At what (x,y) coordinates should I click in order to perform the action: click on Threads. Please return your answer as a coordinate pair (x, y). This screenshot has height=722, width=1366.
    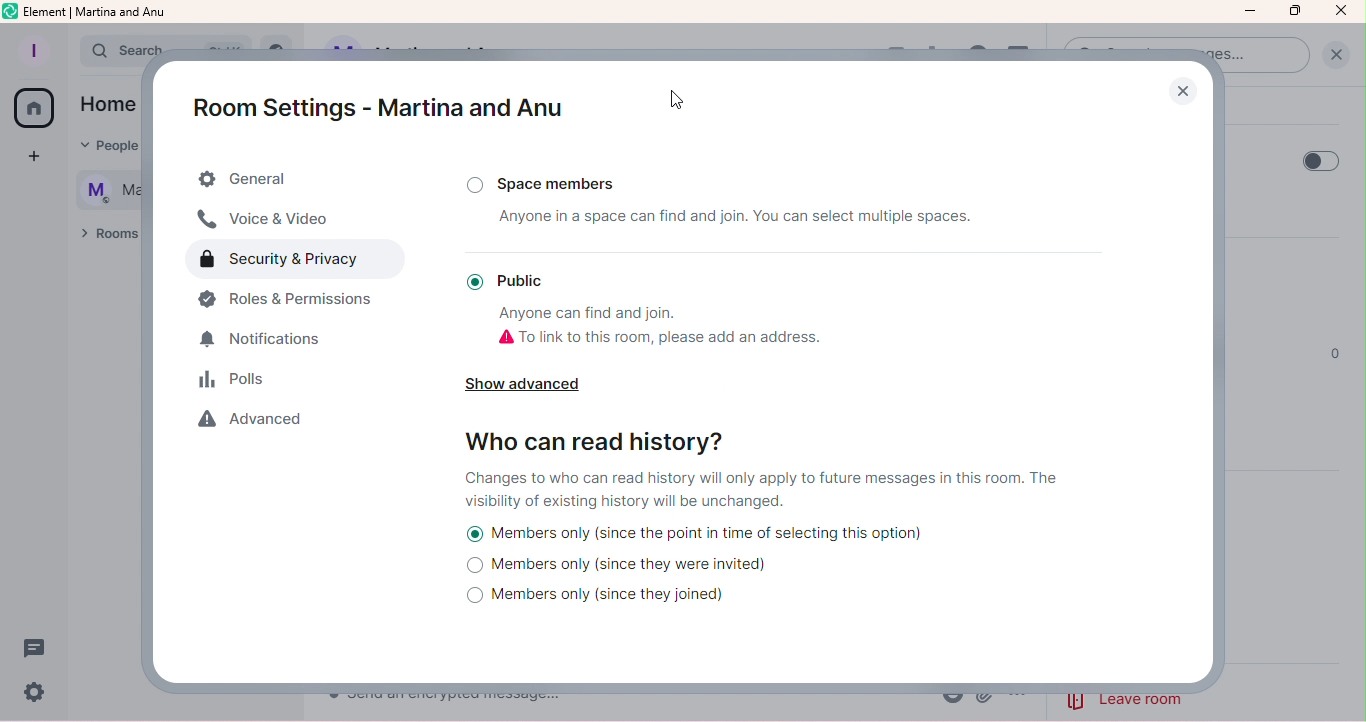
    Looking at the image, I should click on (37, 644).